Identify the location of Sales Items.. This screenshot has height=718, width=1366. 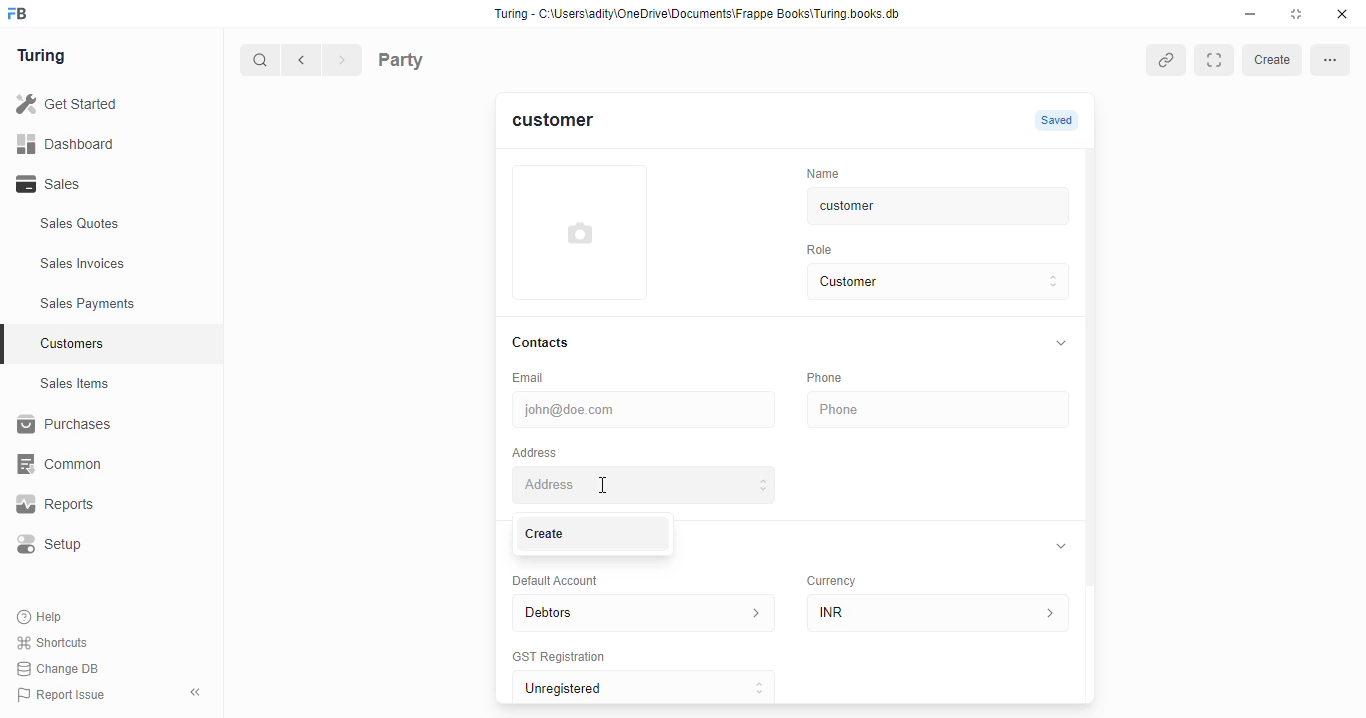
(111, 384).